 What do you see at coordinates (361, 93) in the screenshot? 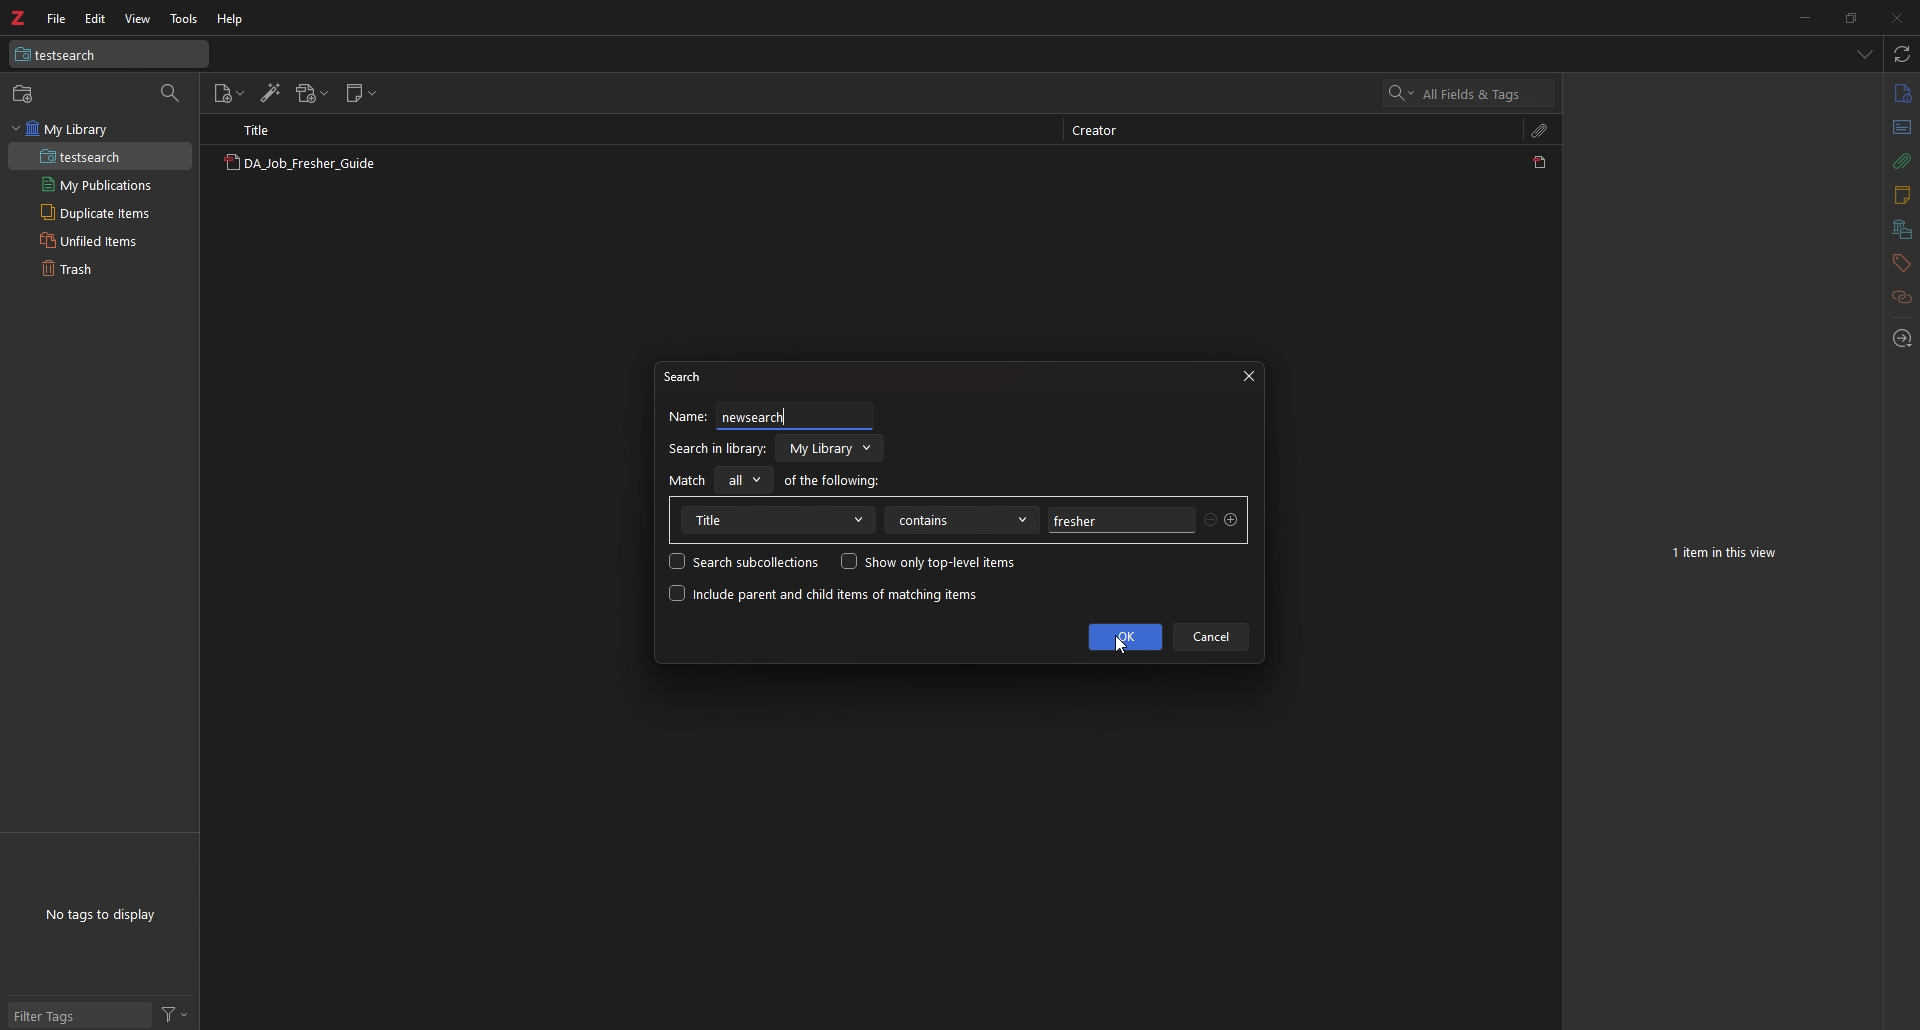
I see `new note` at bounding box center [361, 93].